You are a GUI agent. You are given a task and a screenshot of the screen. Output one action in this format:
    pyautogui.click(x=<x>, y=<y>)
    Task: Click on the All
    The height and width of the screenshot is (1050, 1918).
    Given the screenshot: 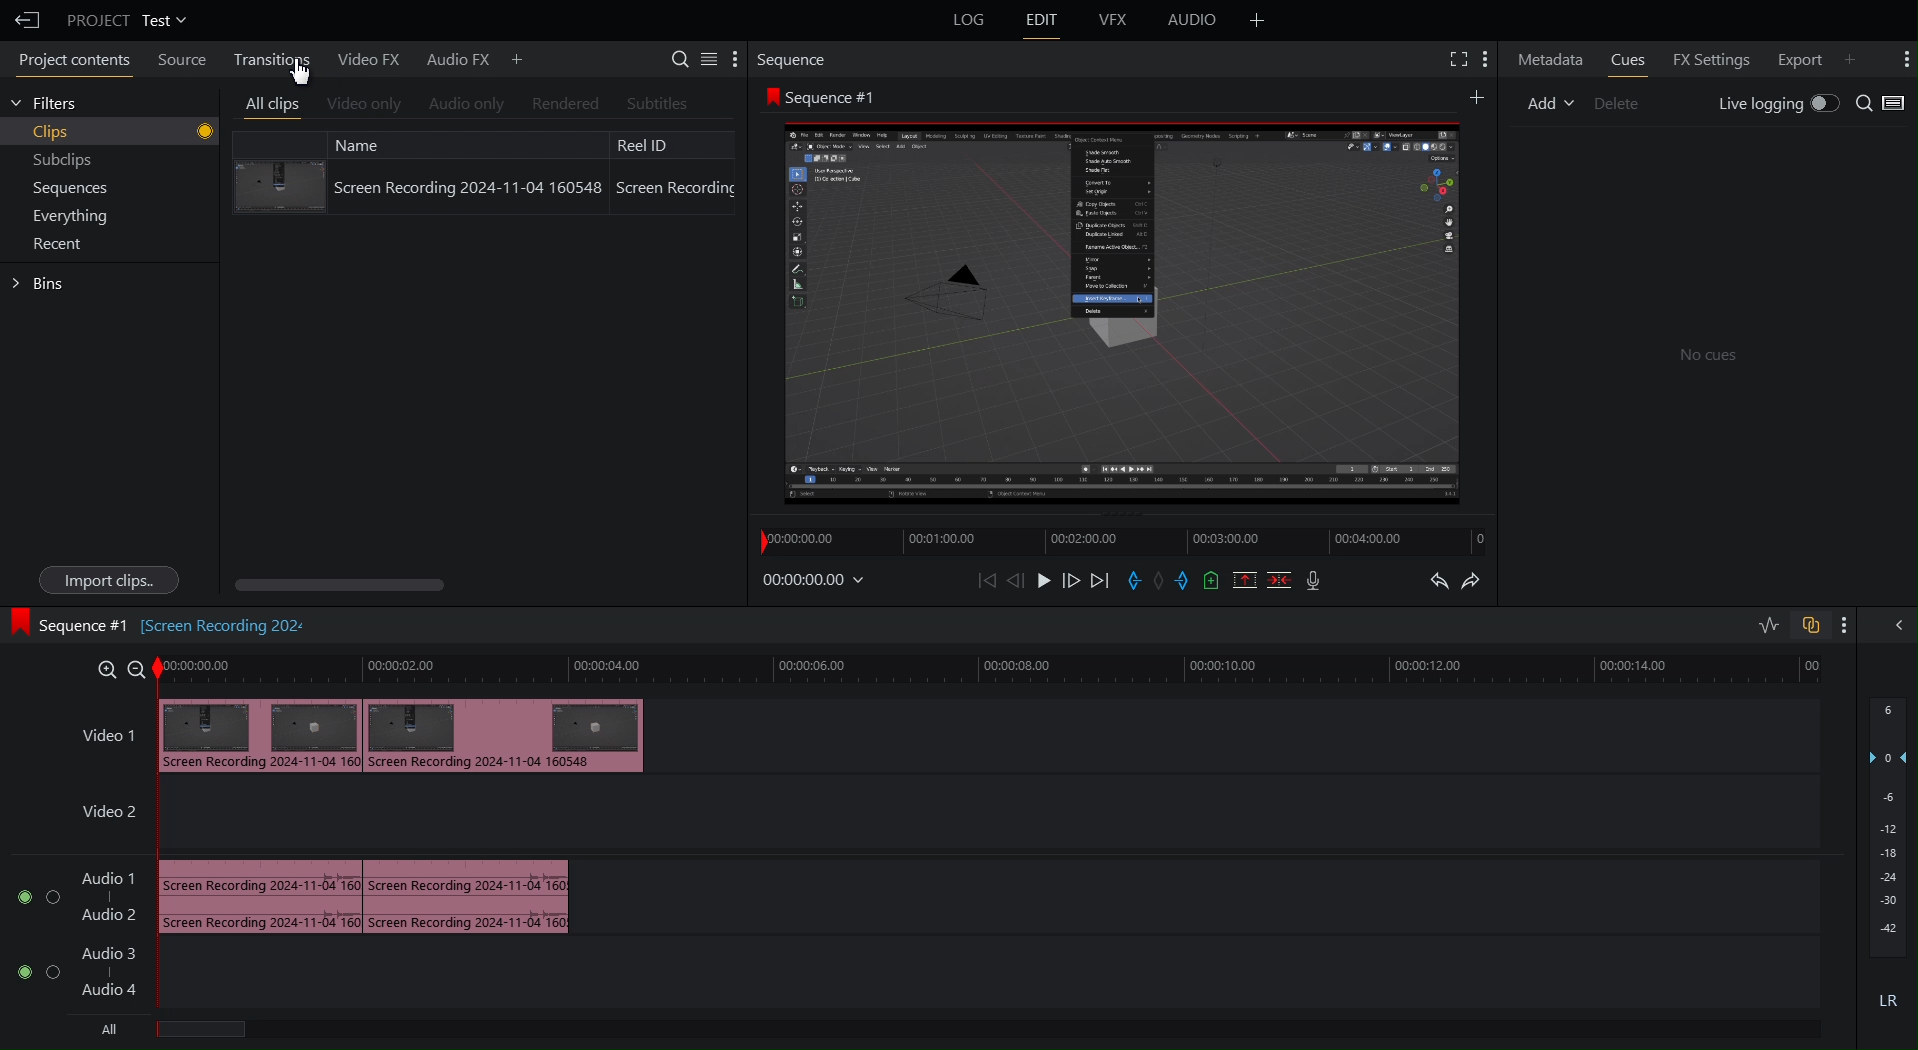 What is the action you would take?
    pyautogui.click(x=115, y=1032)
    